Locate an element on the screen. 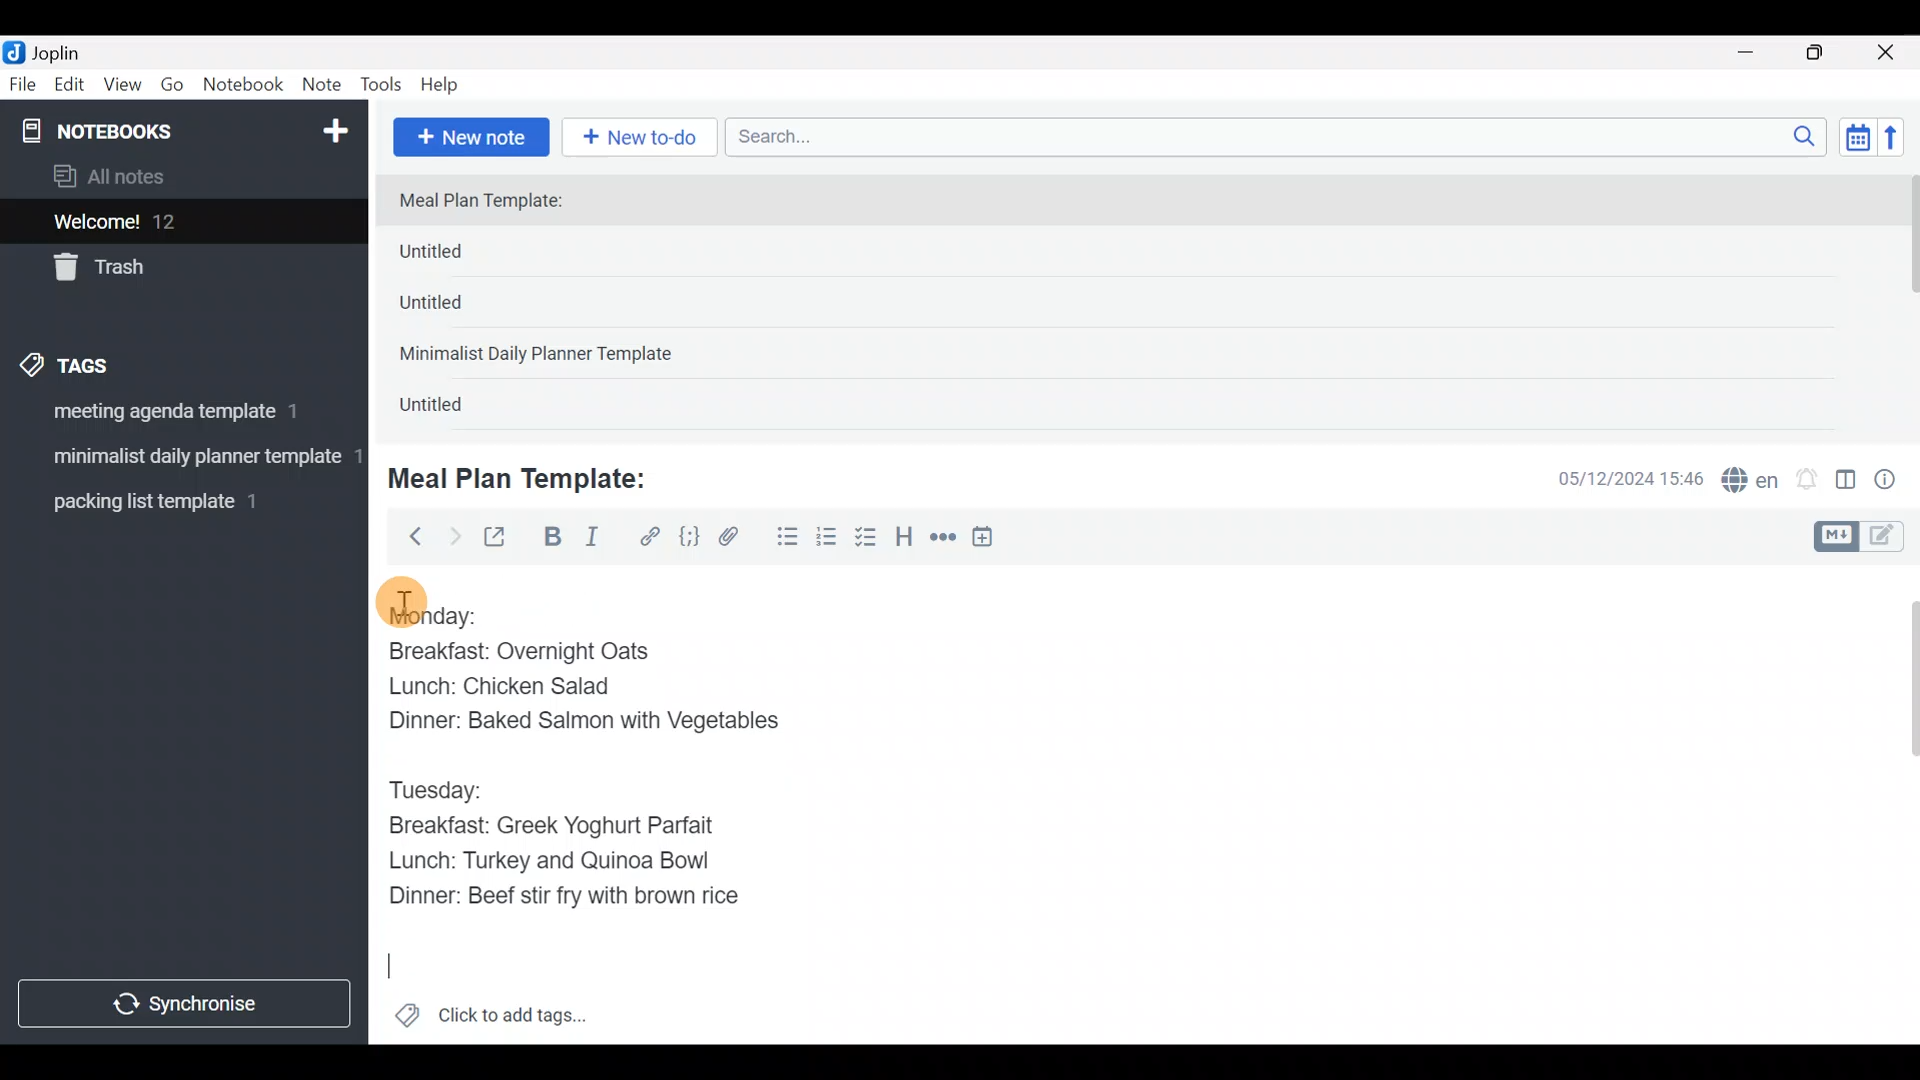 This screenshot has height=1080, width=1920. Heading is located at coordinates (905, 540).